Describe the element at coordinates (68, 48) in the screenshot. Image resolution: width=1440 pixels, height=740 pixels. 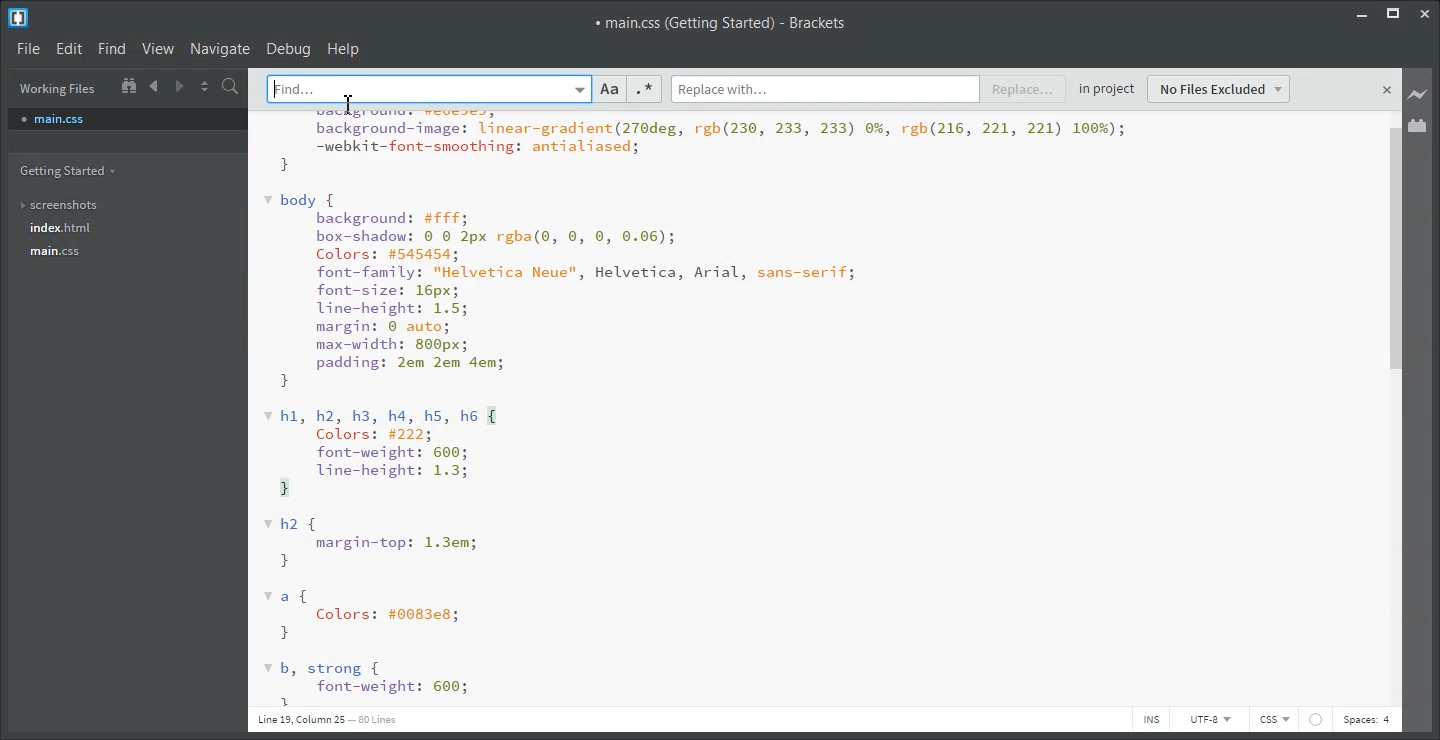
I see `Edit` at that location.